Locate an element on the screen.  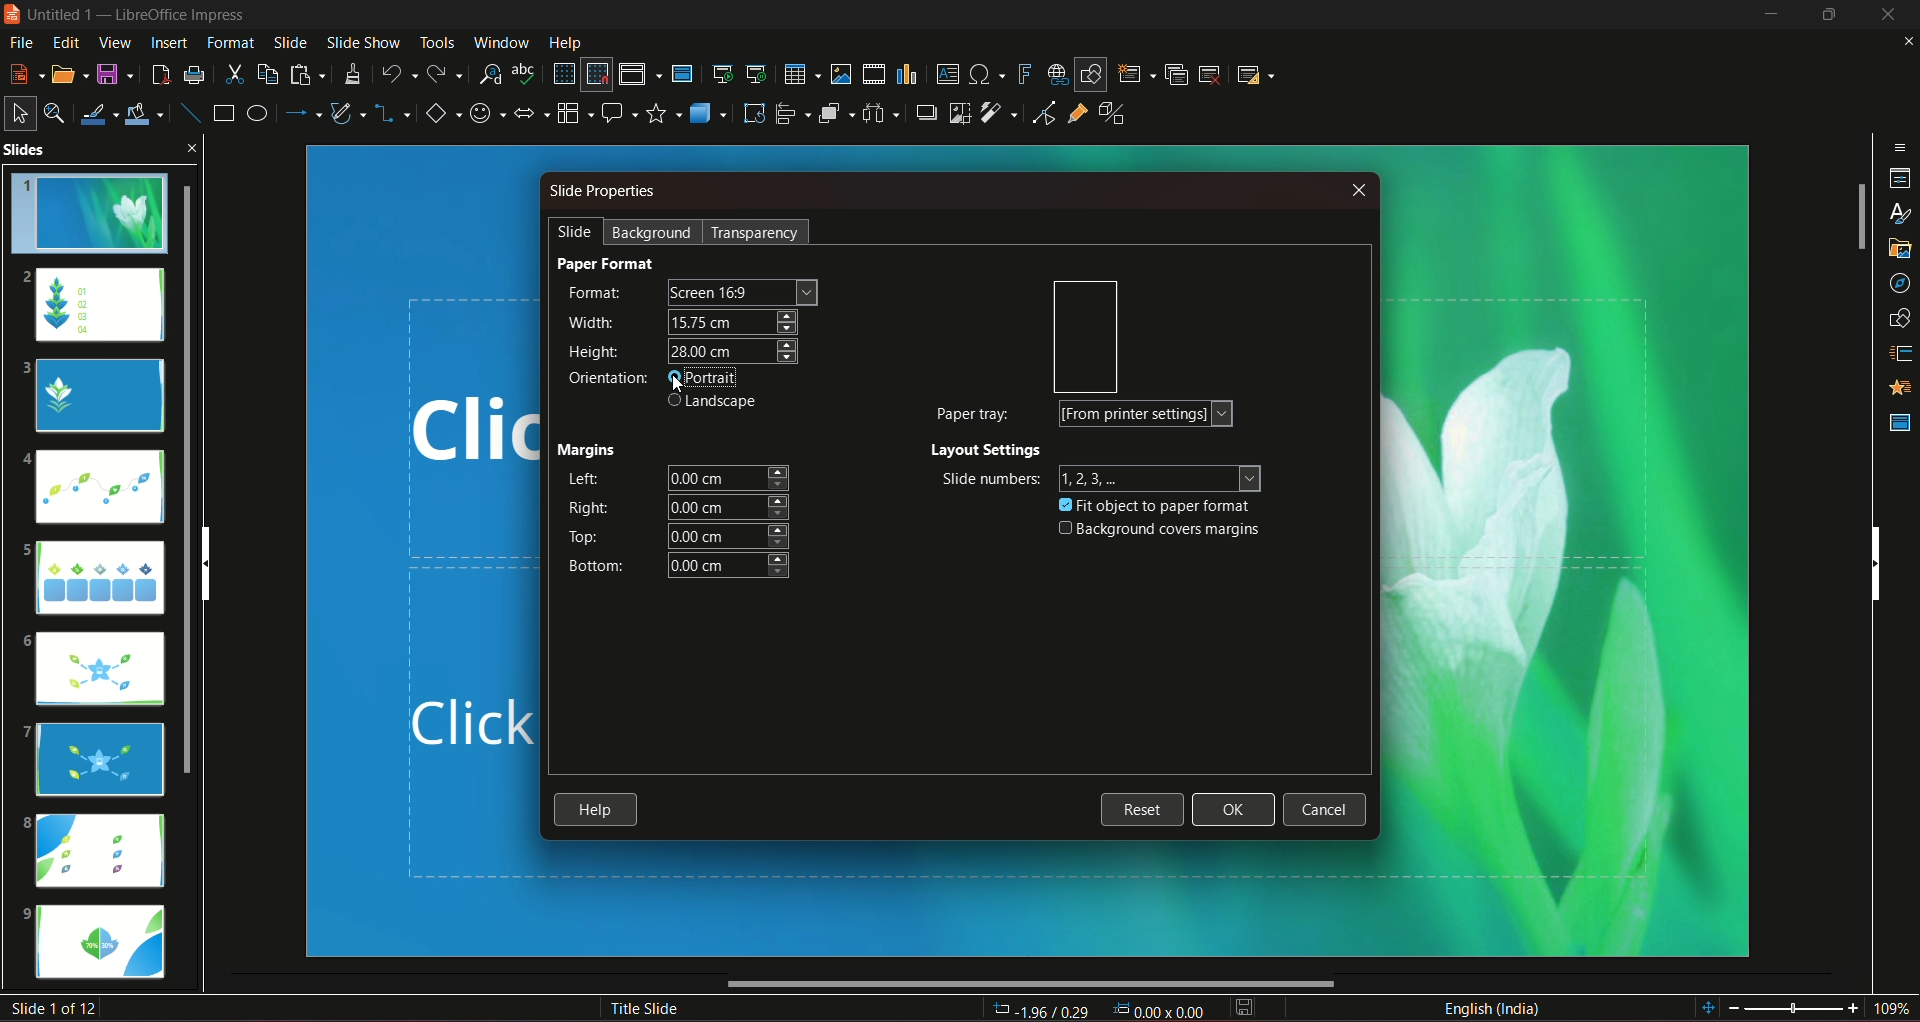
shadow is located at coordinates (926, 113).